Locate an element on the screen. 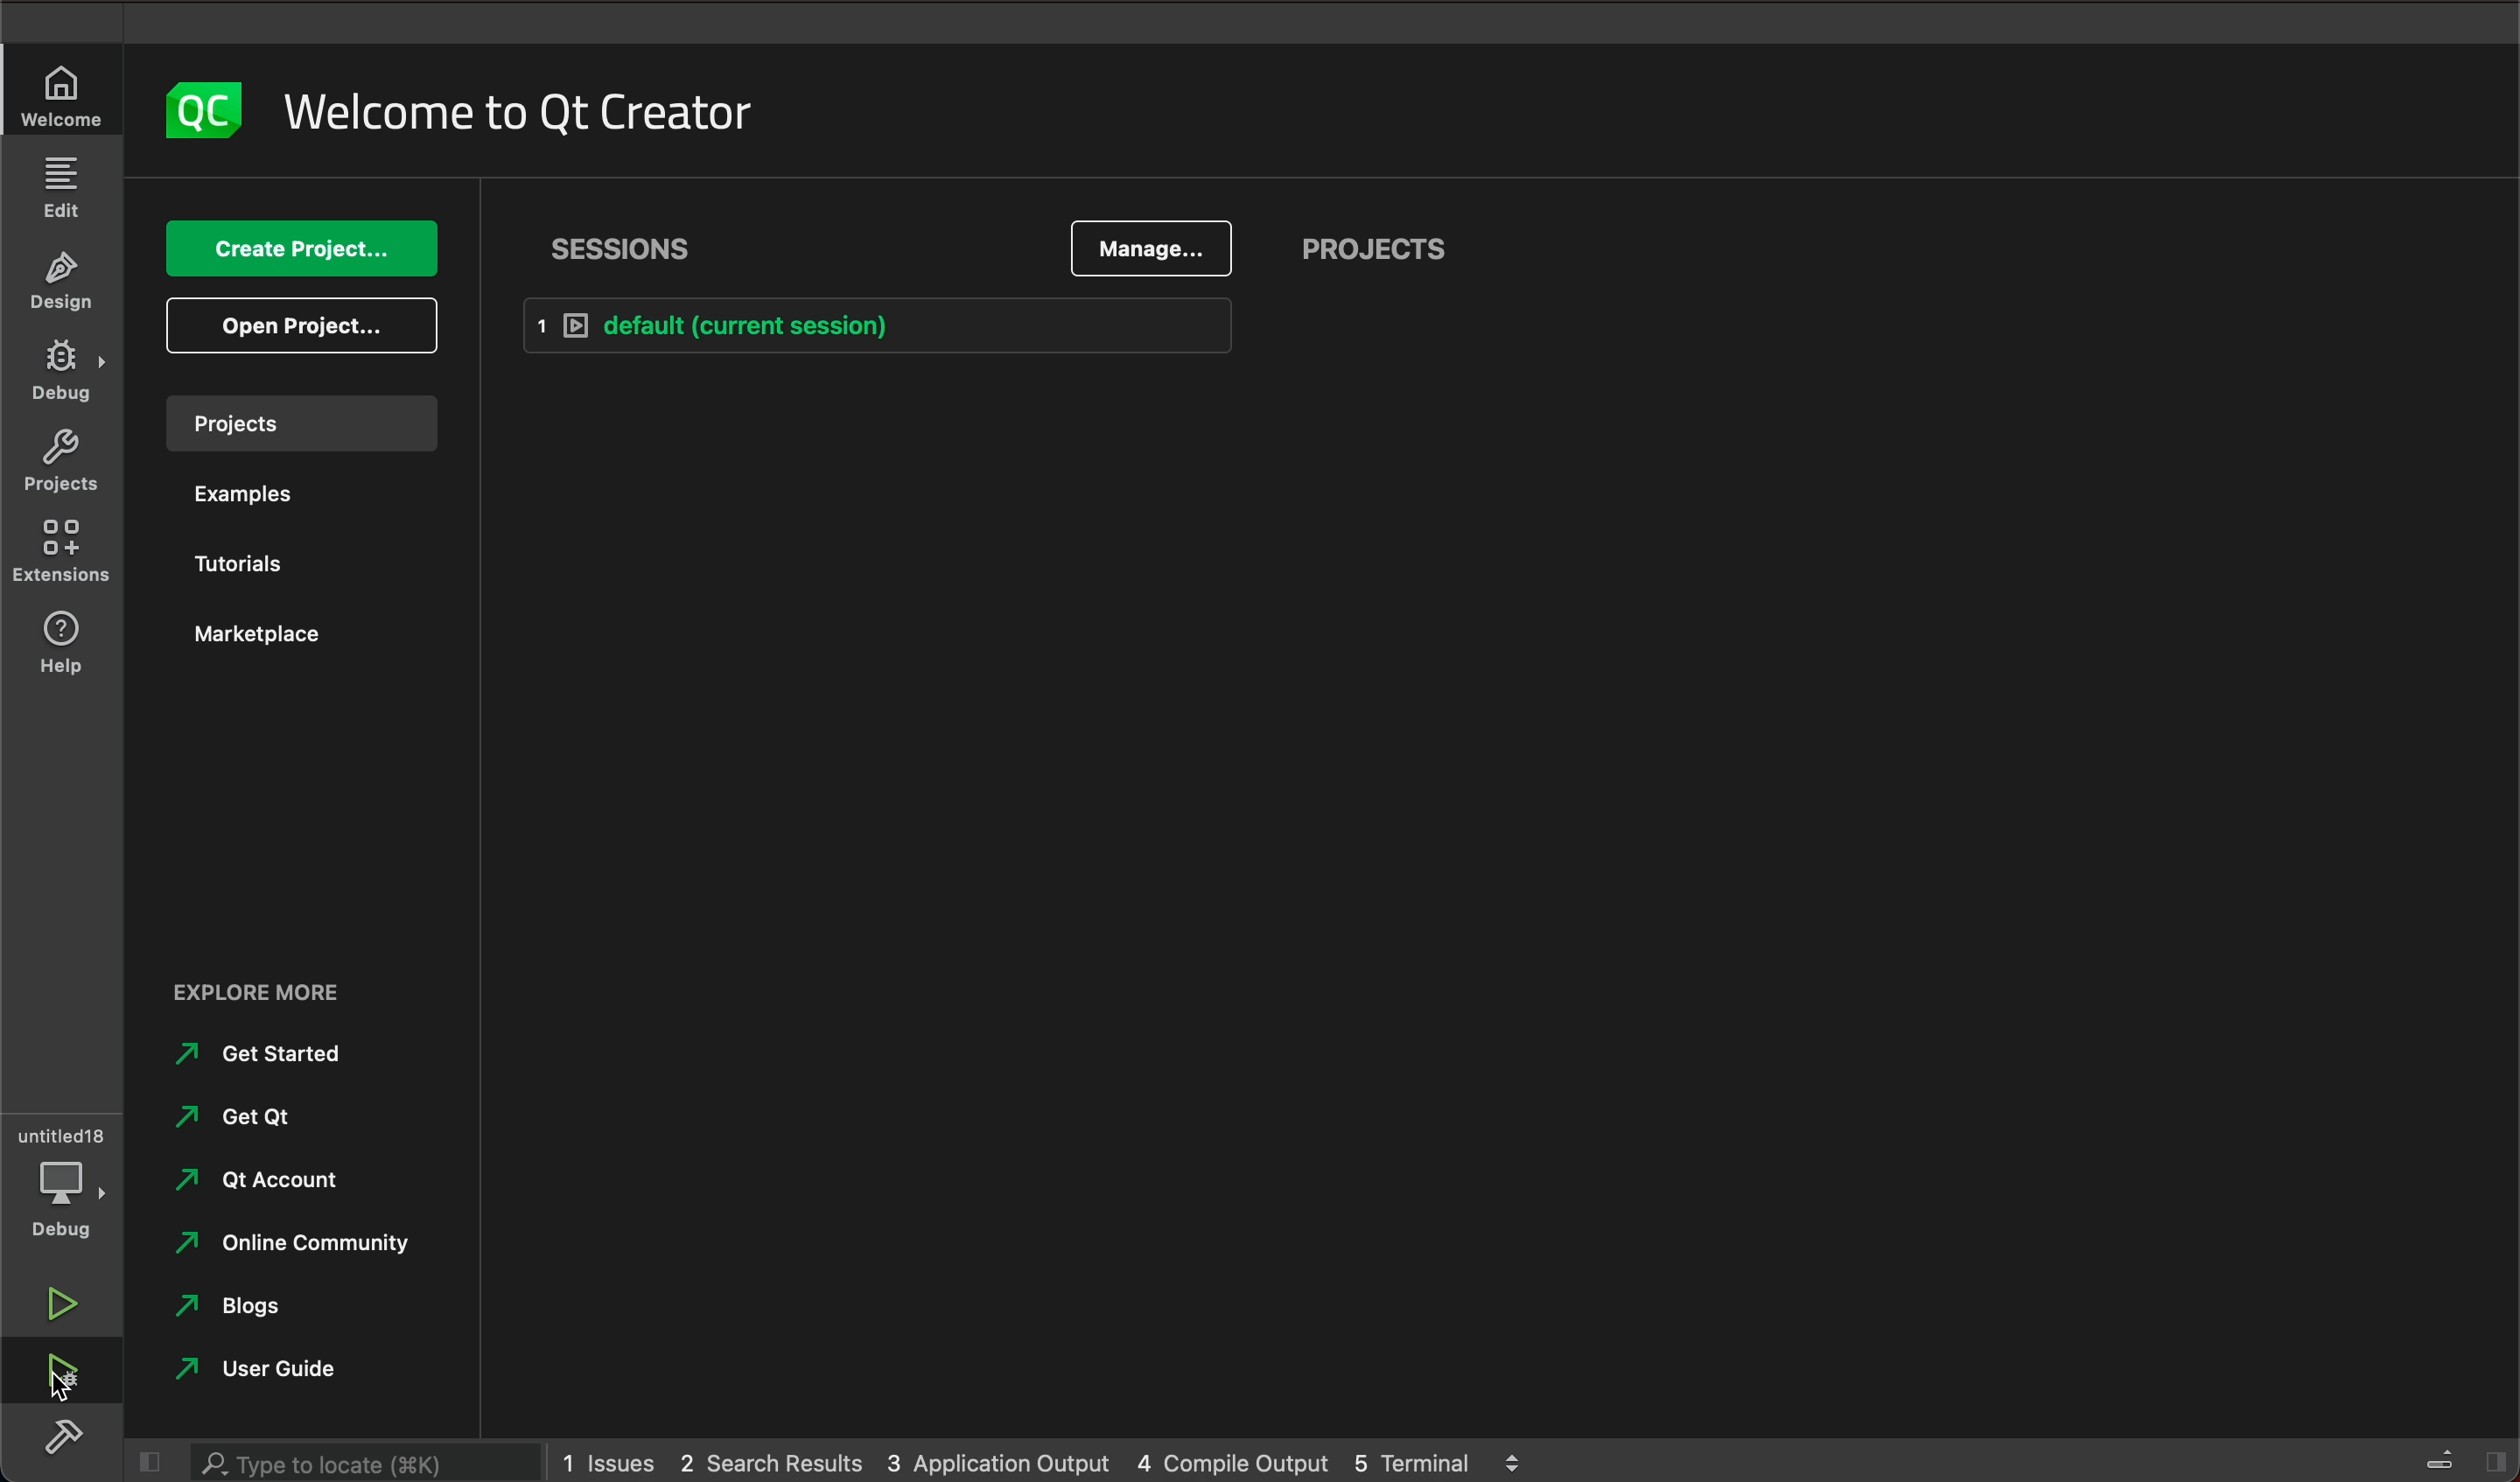 The height and width of the screenshot is (1482, 2520). open is located at coordinates (305, 328).